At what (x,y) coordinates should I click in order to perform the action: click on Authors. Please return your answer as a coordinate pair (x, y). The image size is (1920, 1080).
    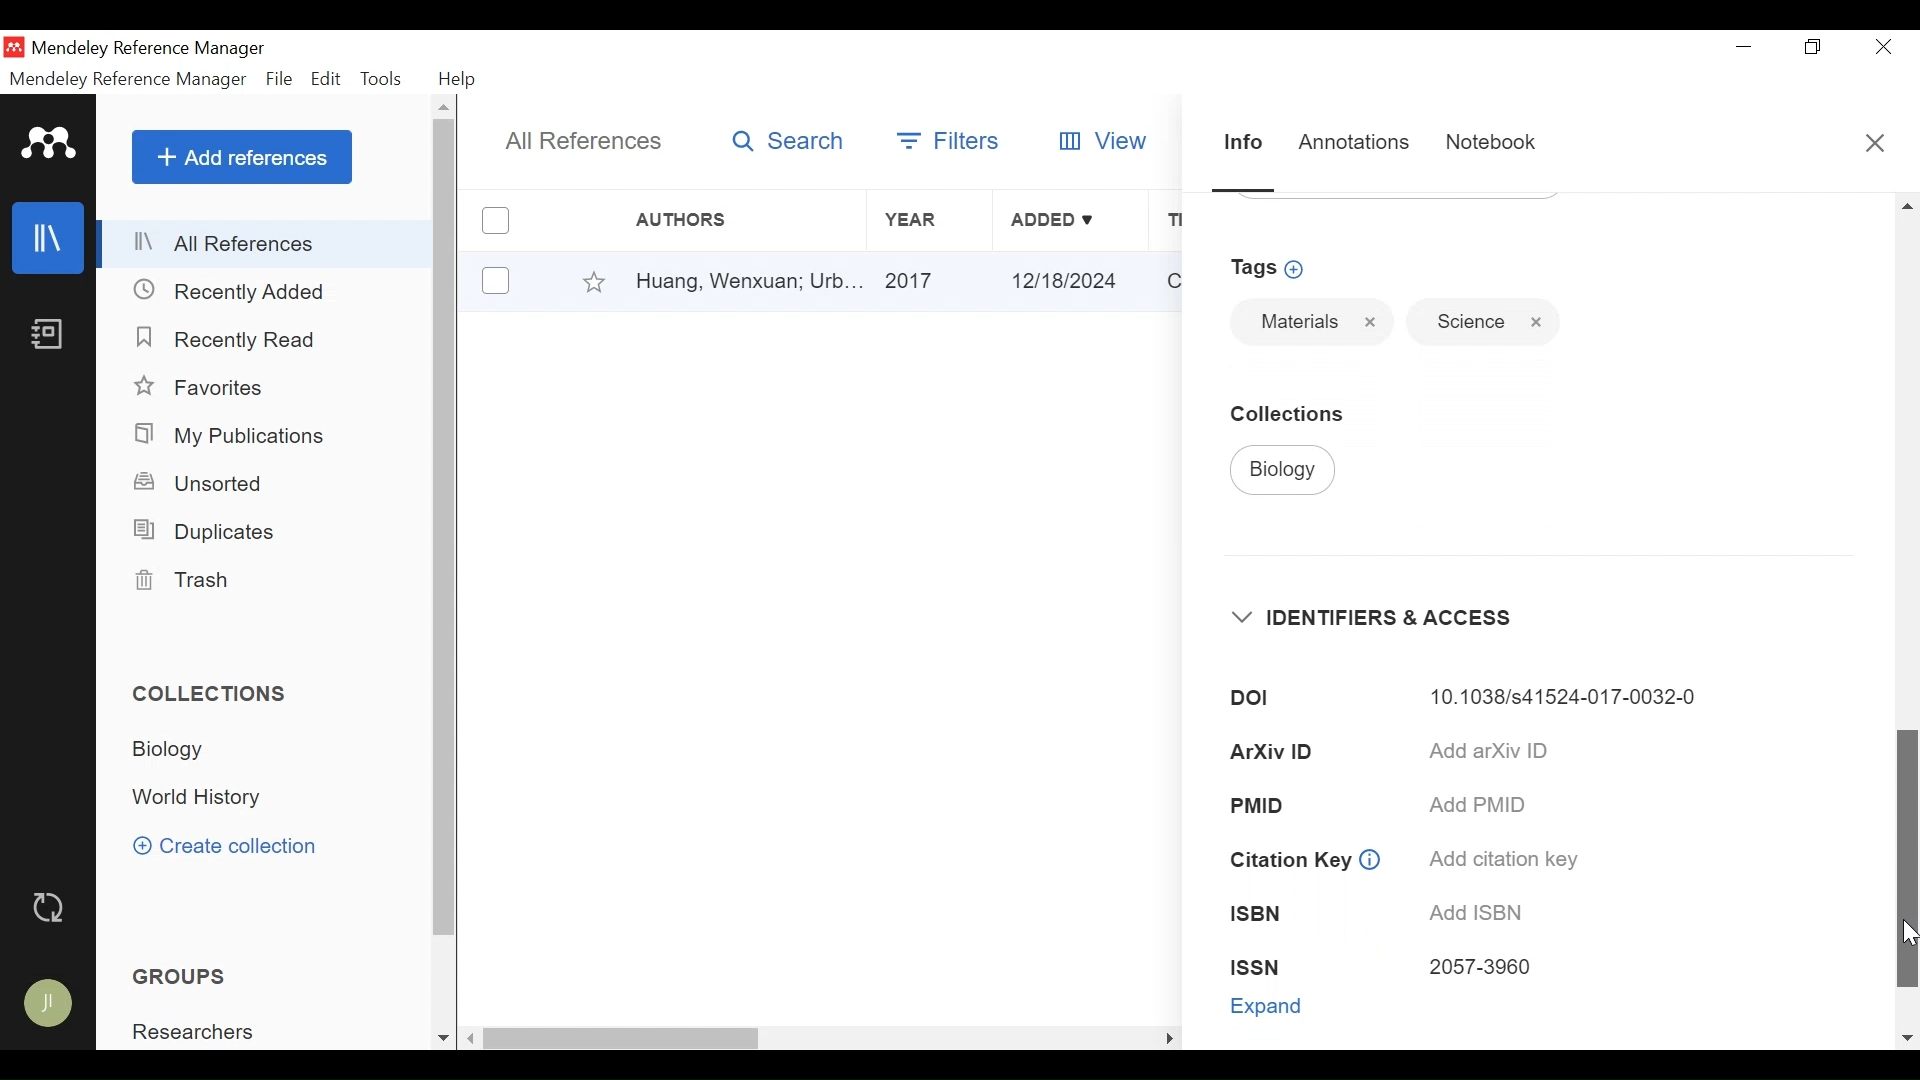
    Looking at the image, I should click on (701, 220).